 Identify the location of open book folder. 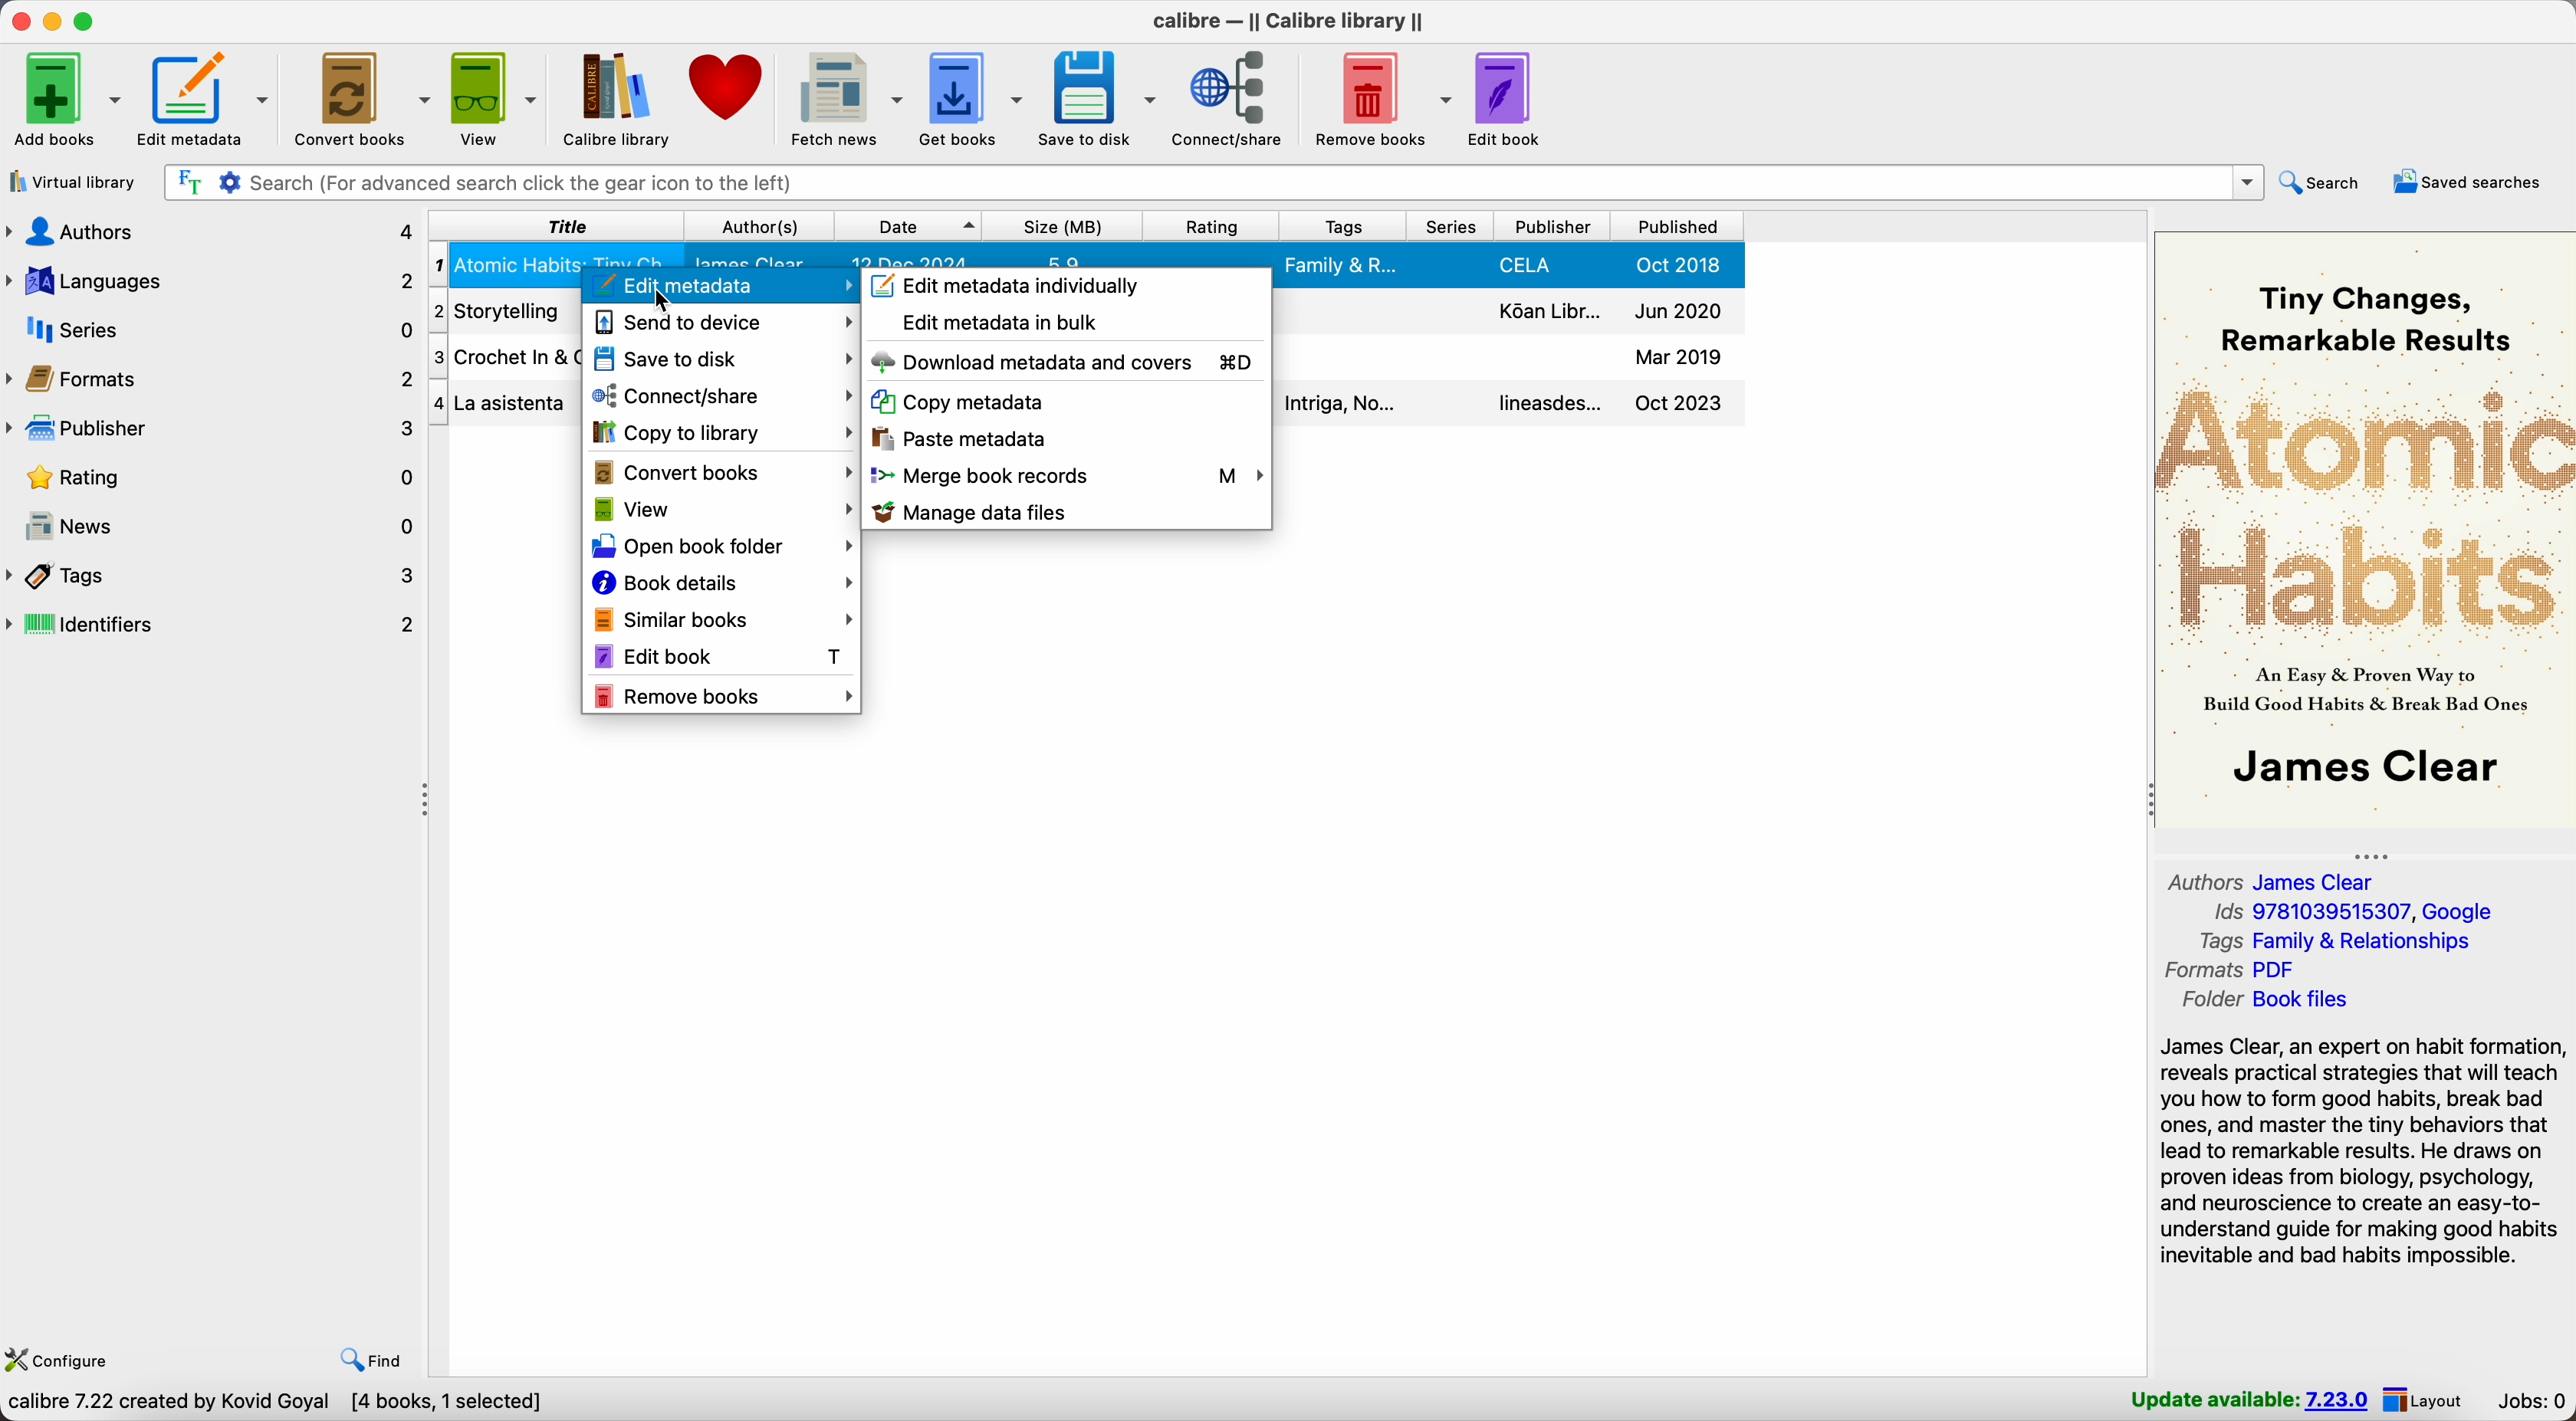
(723, 545).